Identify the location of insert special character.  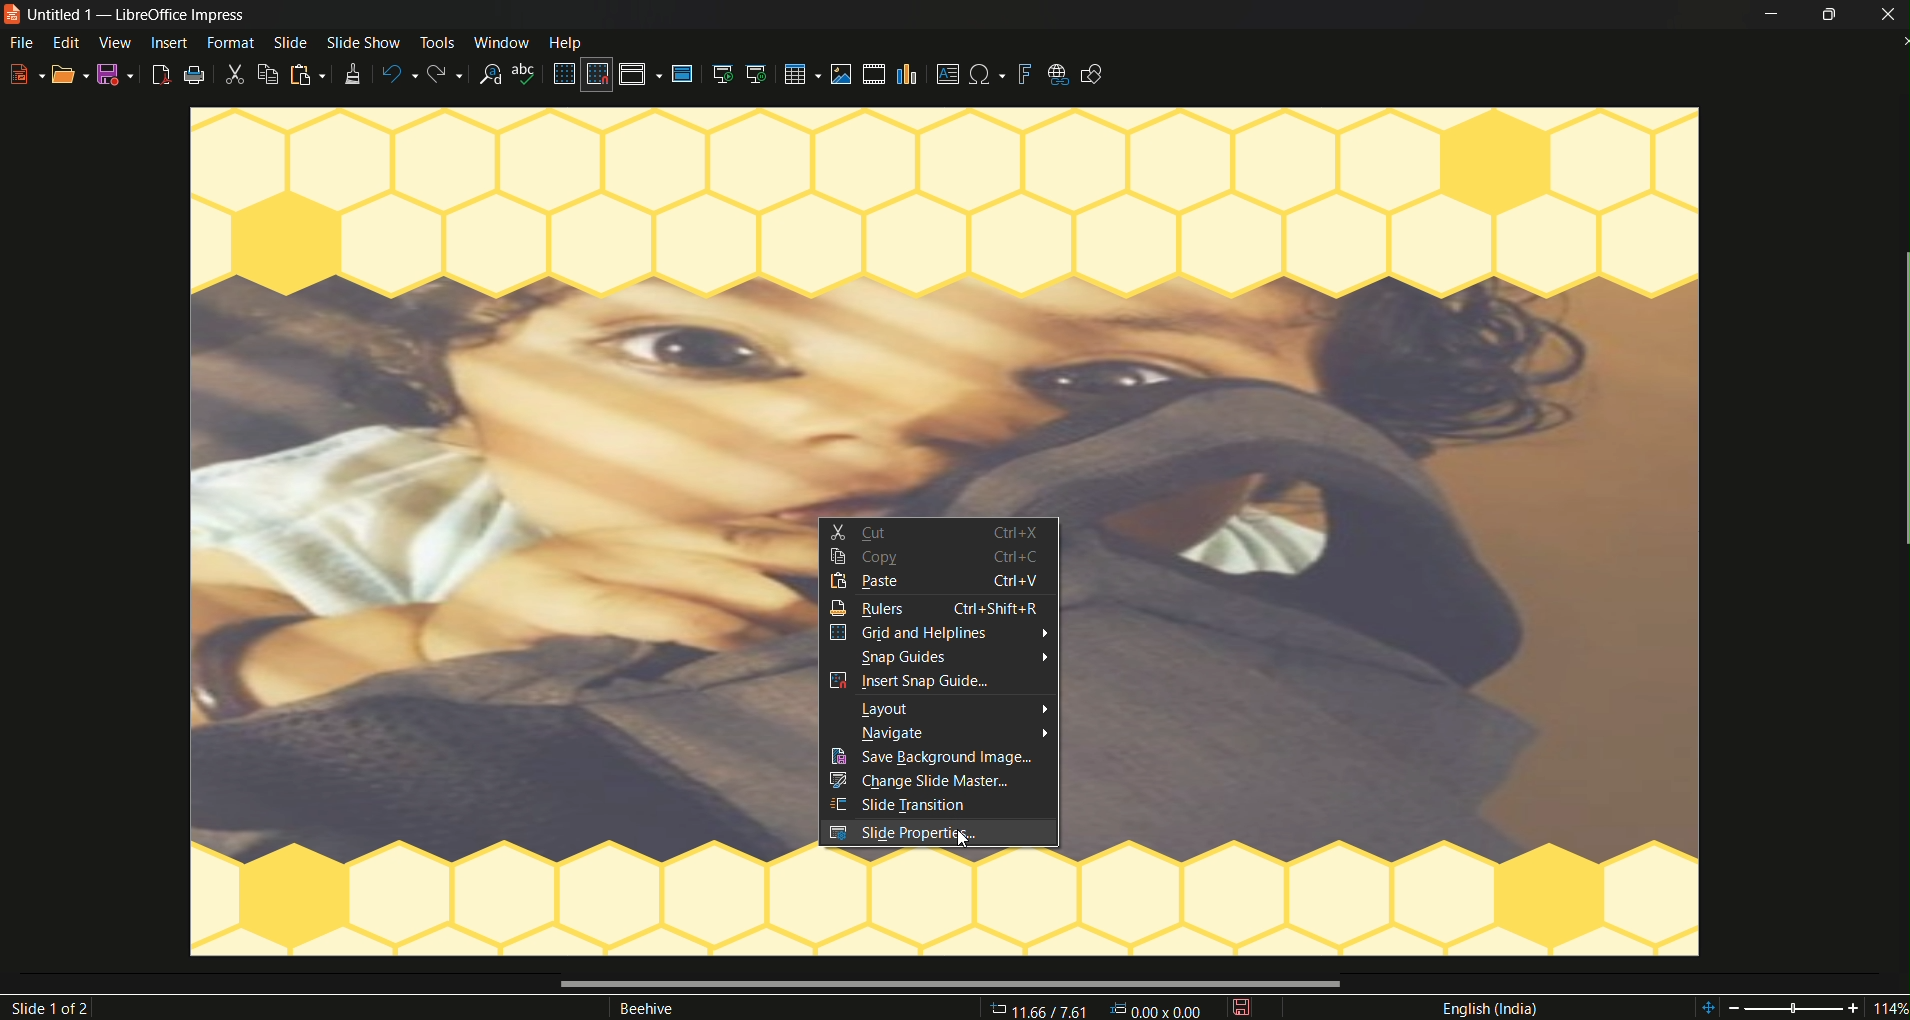
(989, 74).